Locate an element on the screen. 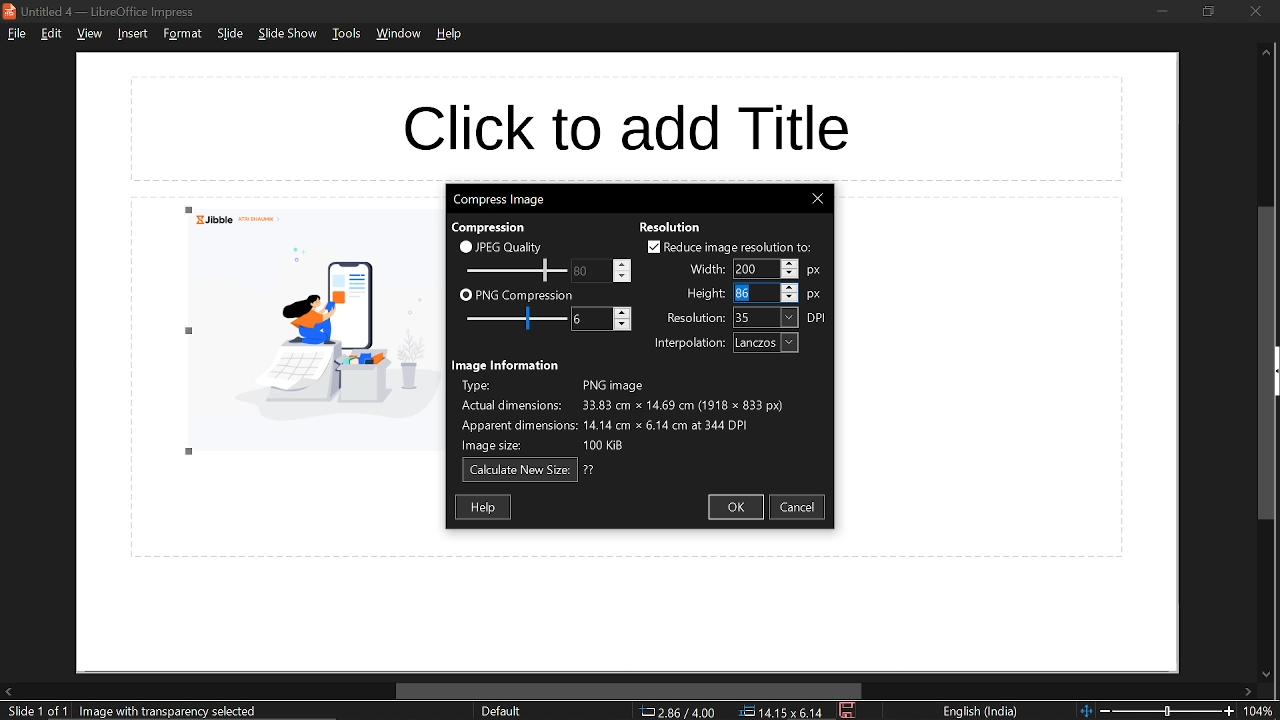 Image resolution: width=1280 pixels, height=720 pixels. edit is located at coordinates (53, 33).